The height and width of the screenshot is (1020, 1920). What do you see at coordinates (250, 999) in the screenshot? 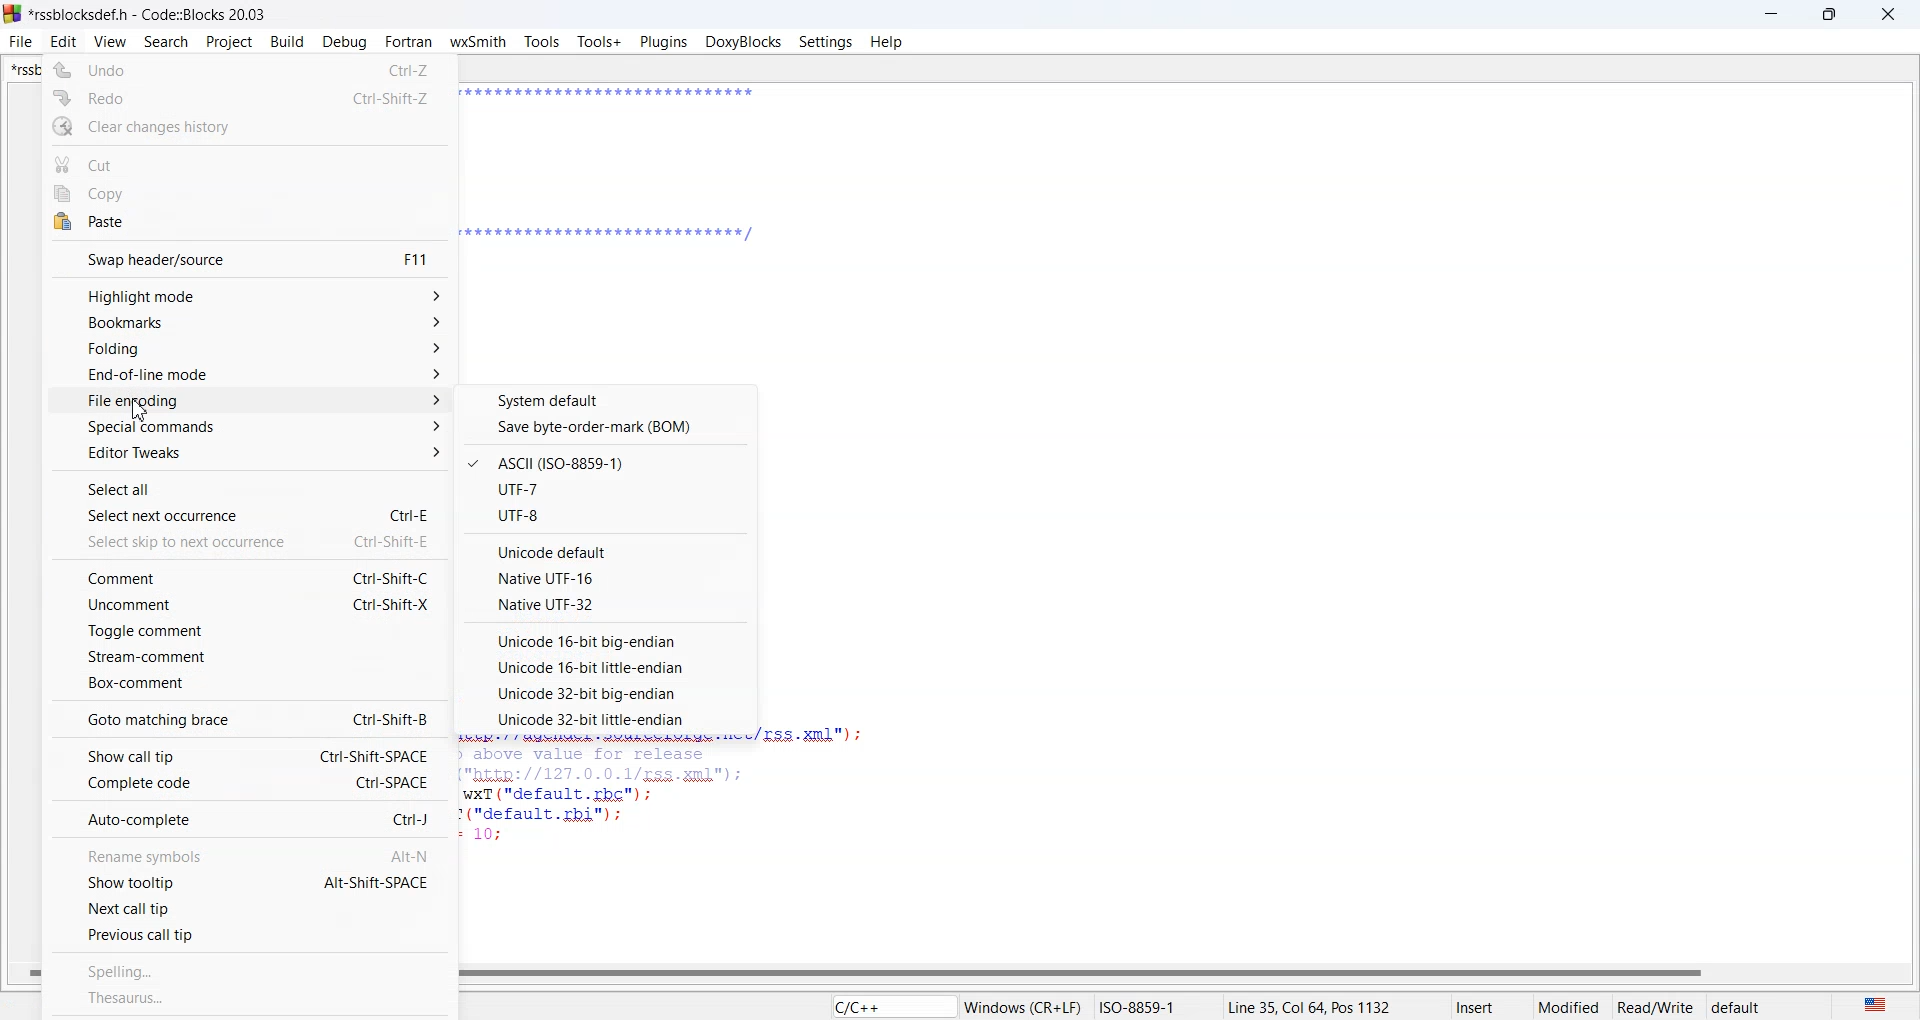
I see `Thesaurus` at bounding box center [250, 999].